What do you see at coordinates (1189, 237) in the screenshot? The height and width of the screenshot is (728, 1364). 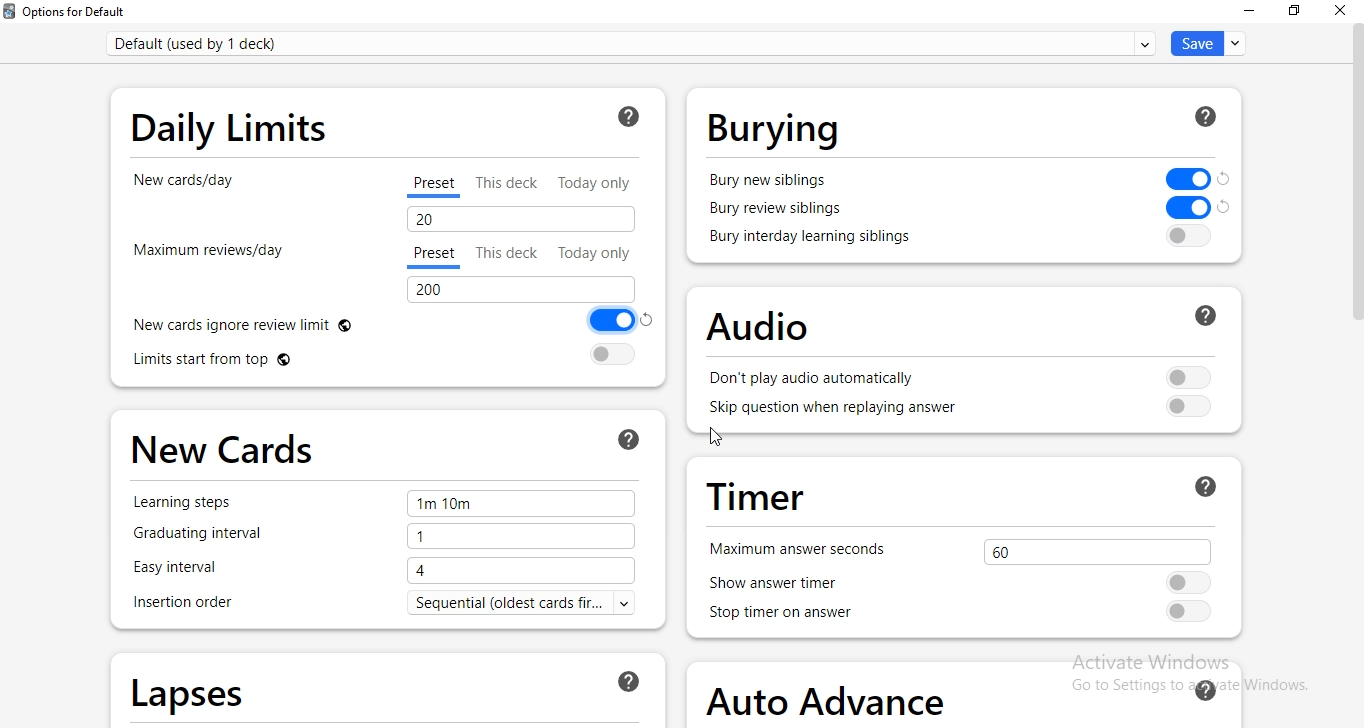 I see `toggle` at bounding box center [1189, 237].